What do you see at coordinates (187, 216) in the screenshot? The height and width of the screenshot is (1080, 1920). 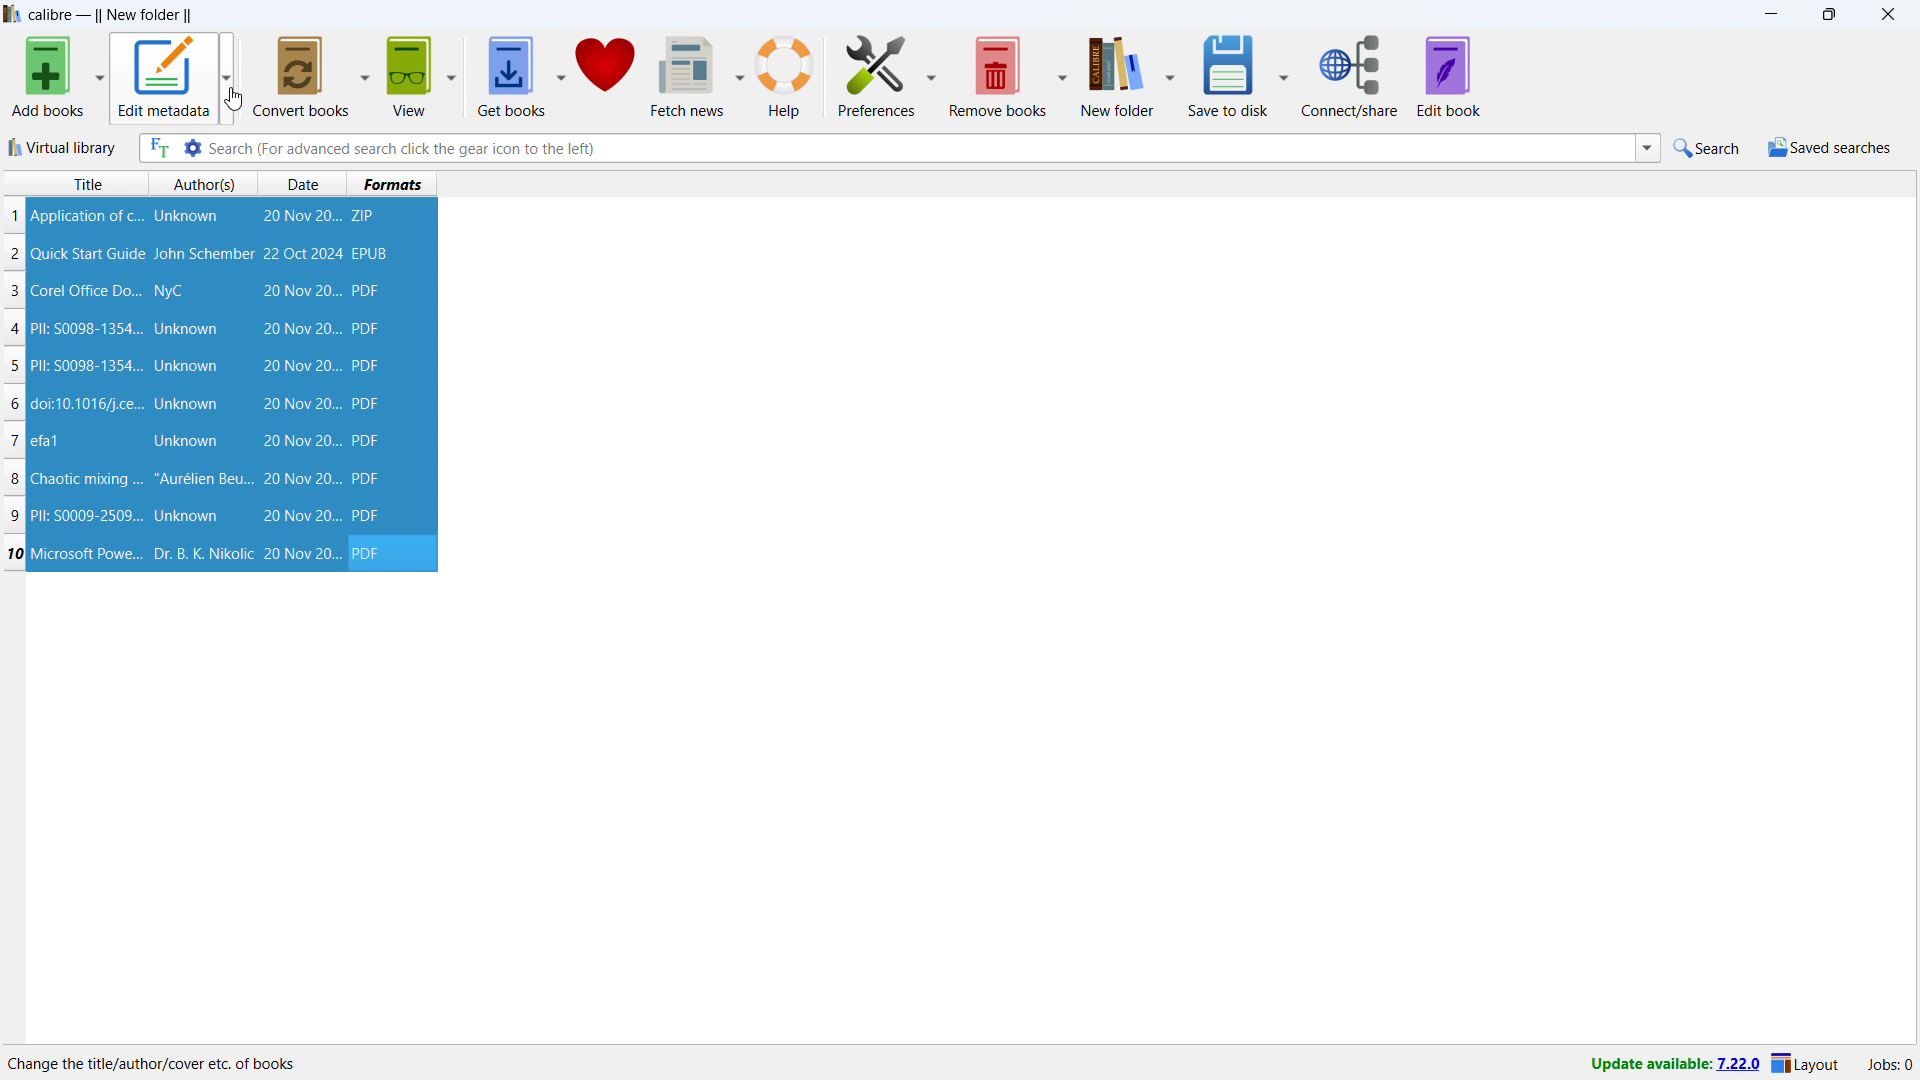 I see `unknown` at bounding box center [187, 216].